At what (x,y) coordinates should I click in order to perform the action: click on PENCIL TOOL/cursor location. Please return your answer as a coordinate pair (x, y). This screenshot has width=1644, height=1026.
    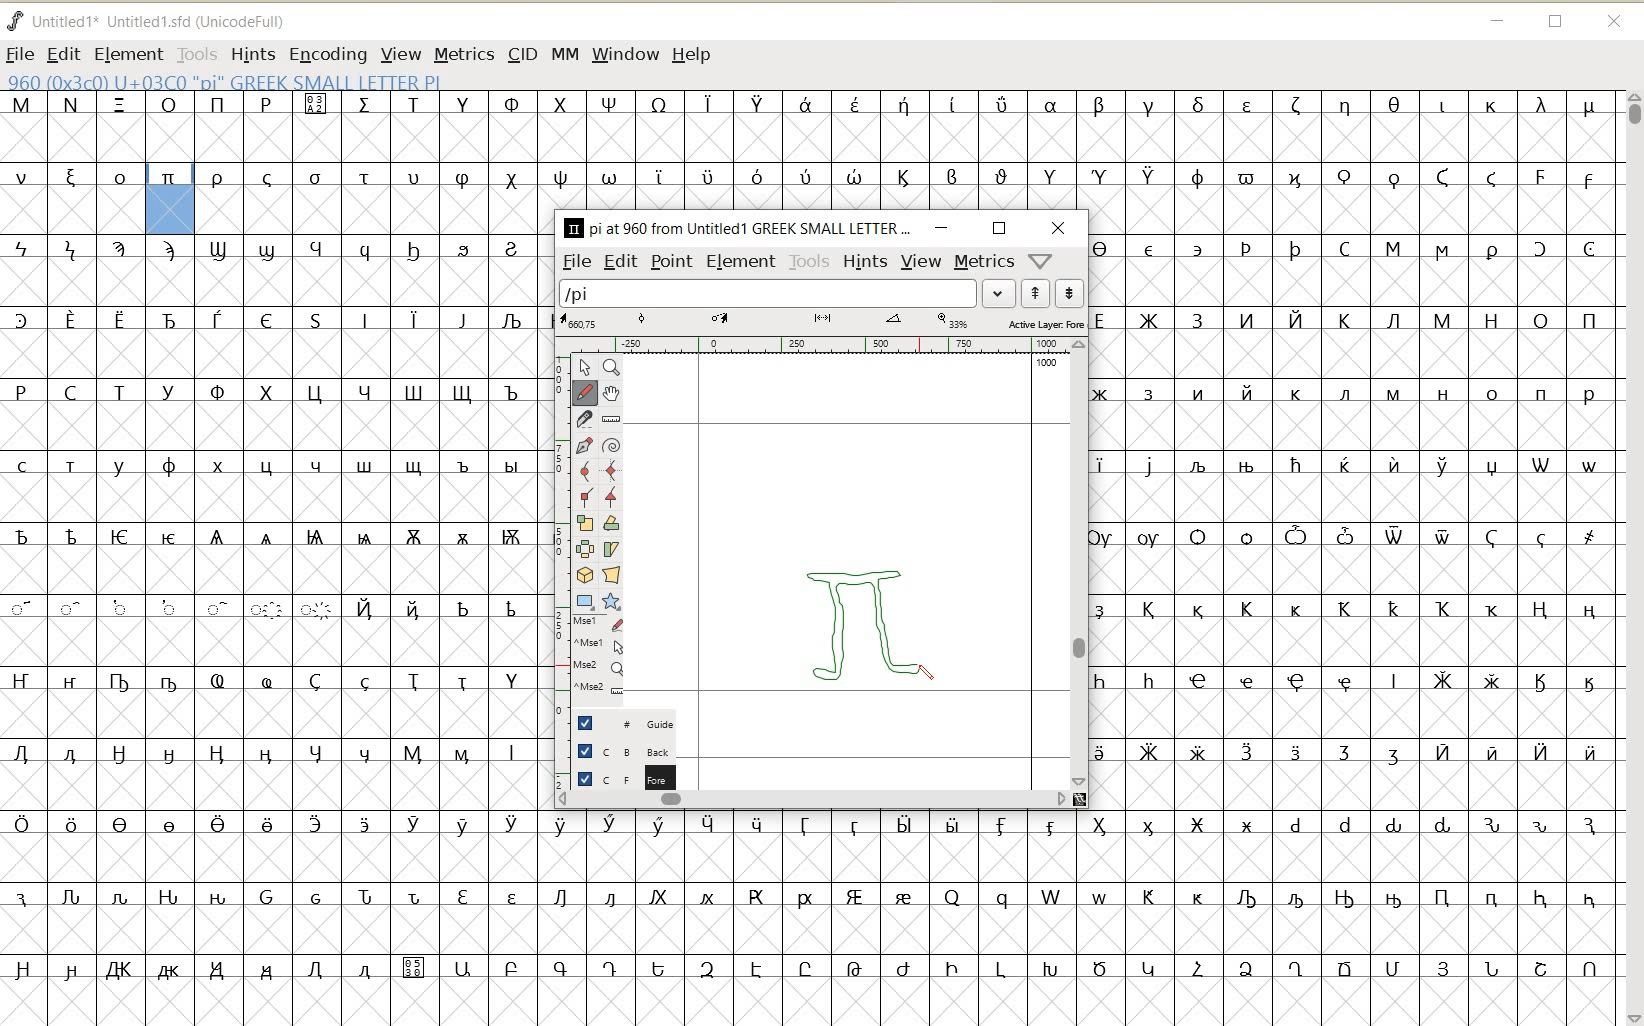
    Looking at the image, I should click on (926, 673).